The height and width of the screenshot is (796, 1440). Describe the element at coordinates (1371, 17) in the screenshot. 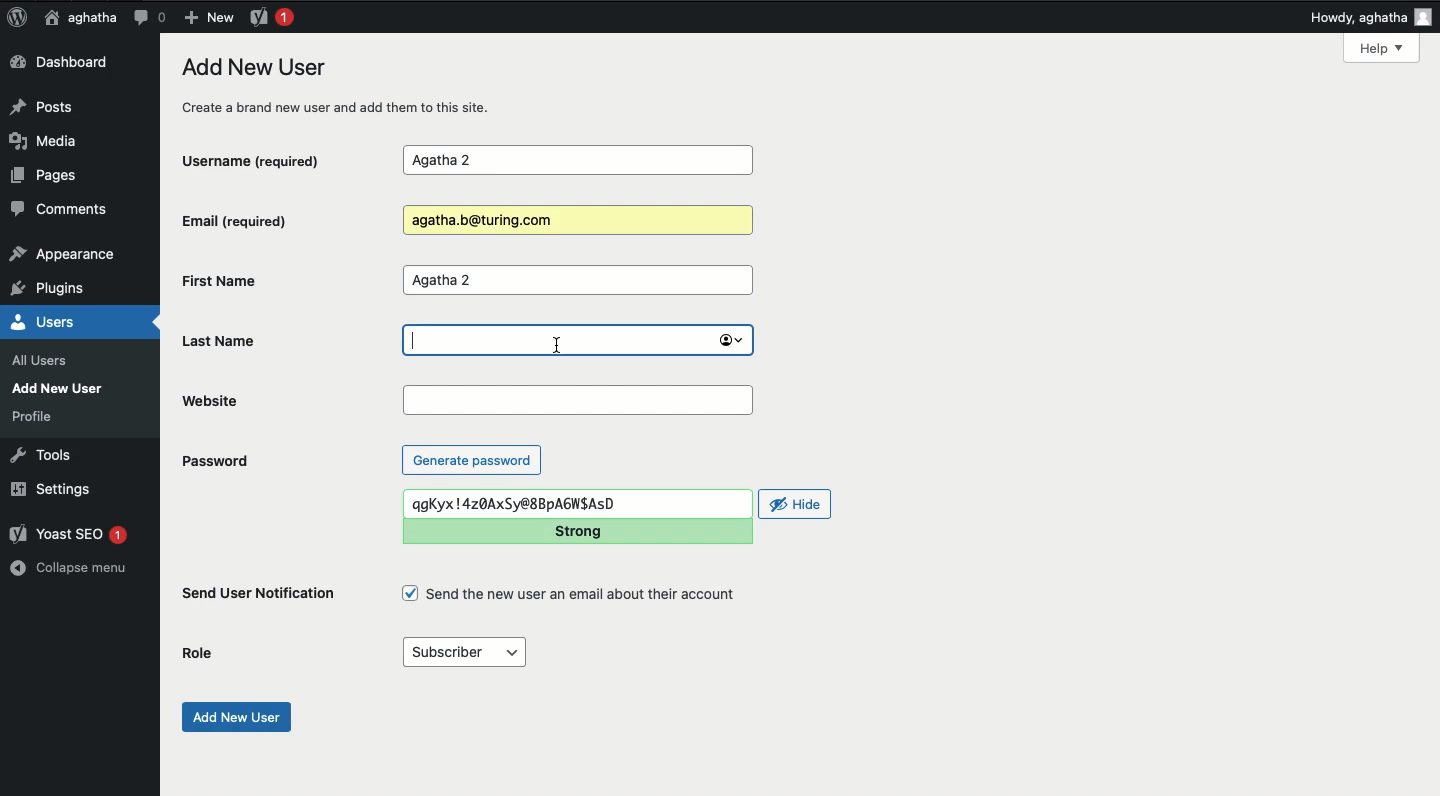

I see `Howdy, aghatha` at that location.